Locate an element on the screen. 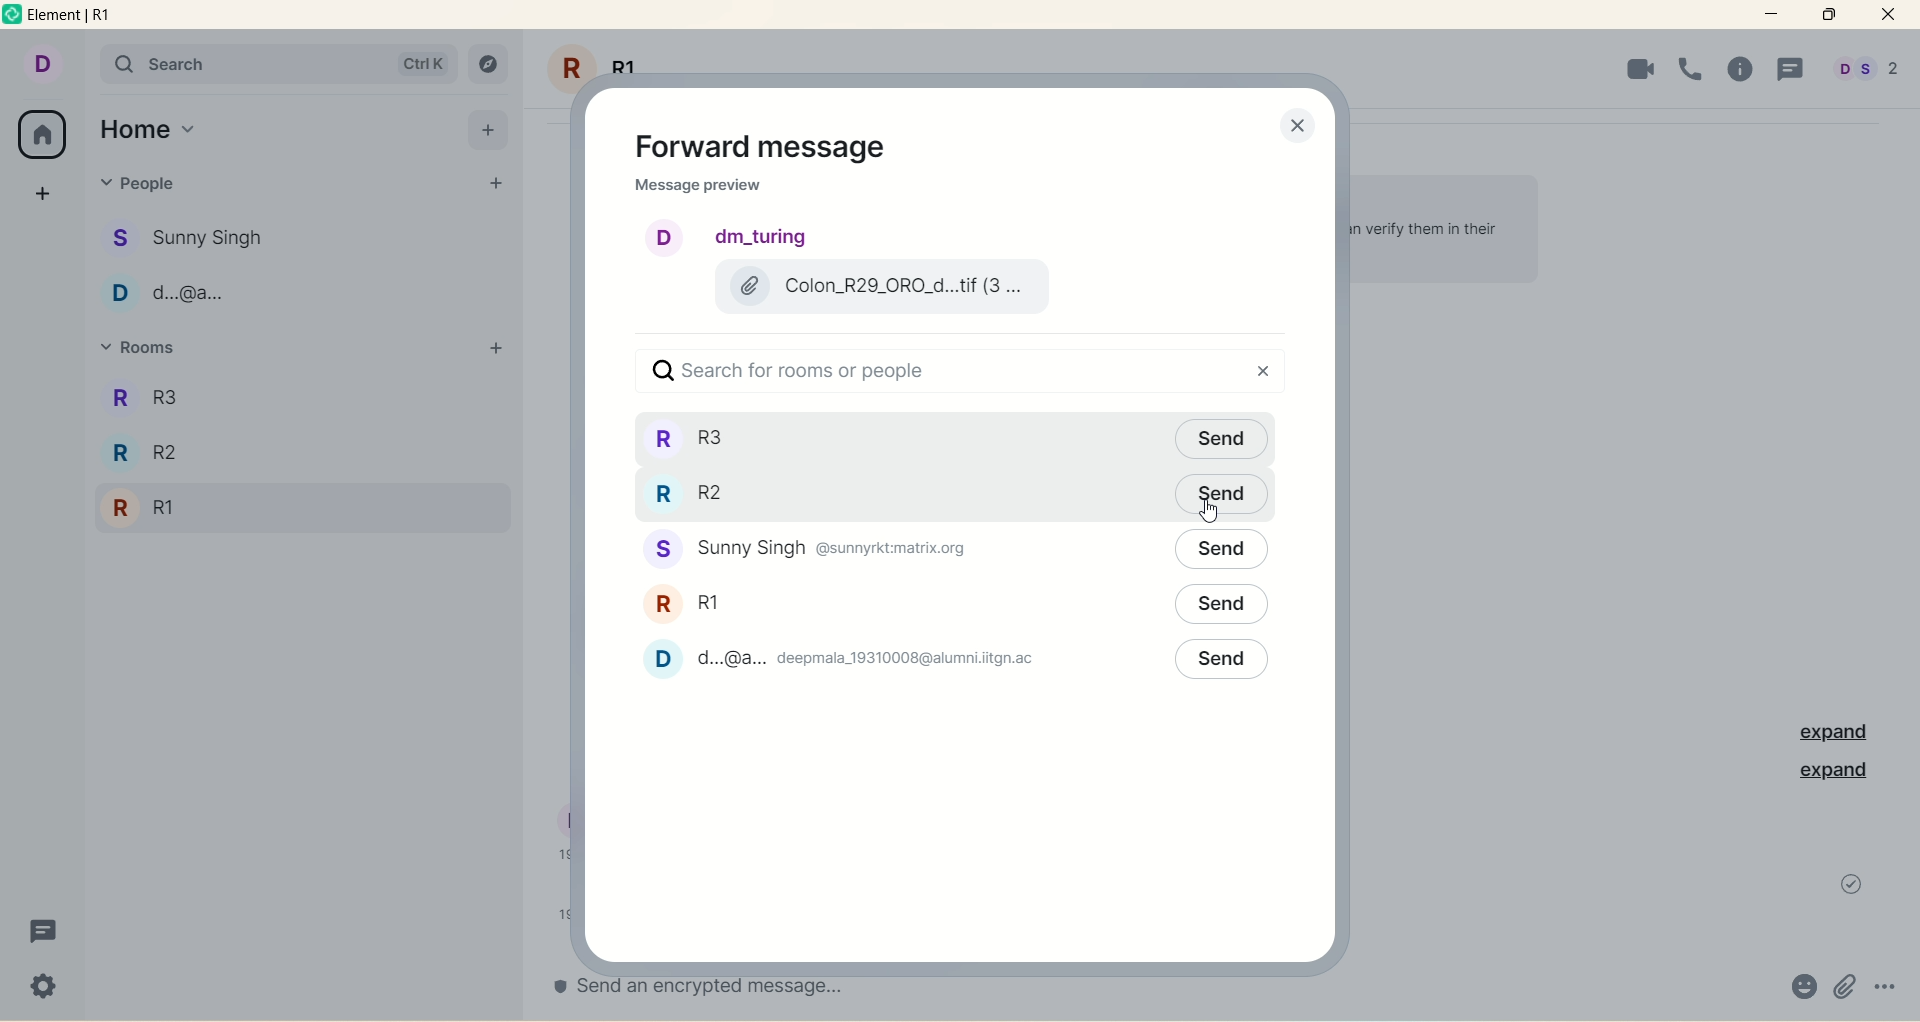 This screenshot has width=1920, height=1022. emoji is located at coordinates (1801, 989).